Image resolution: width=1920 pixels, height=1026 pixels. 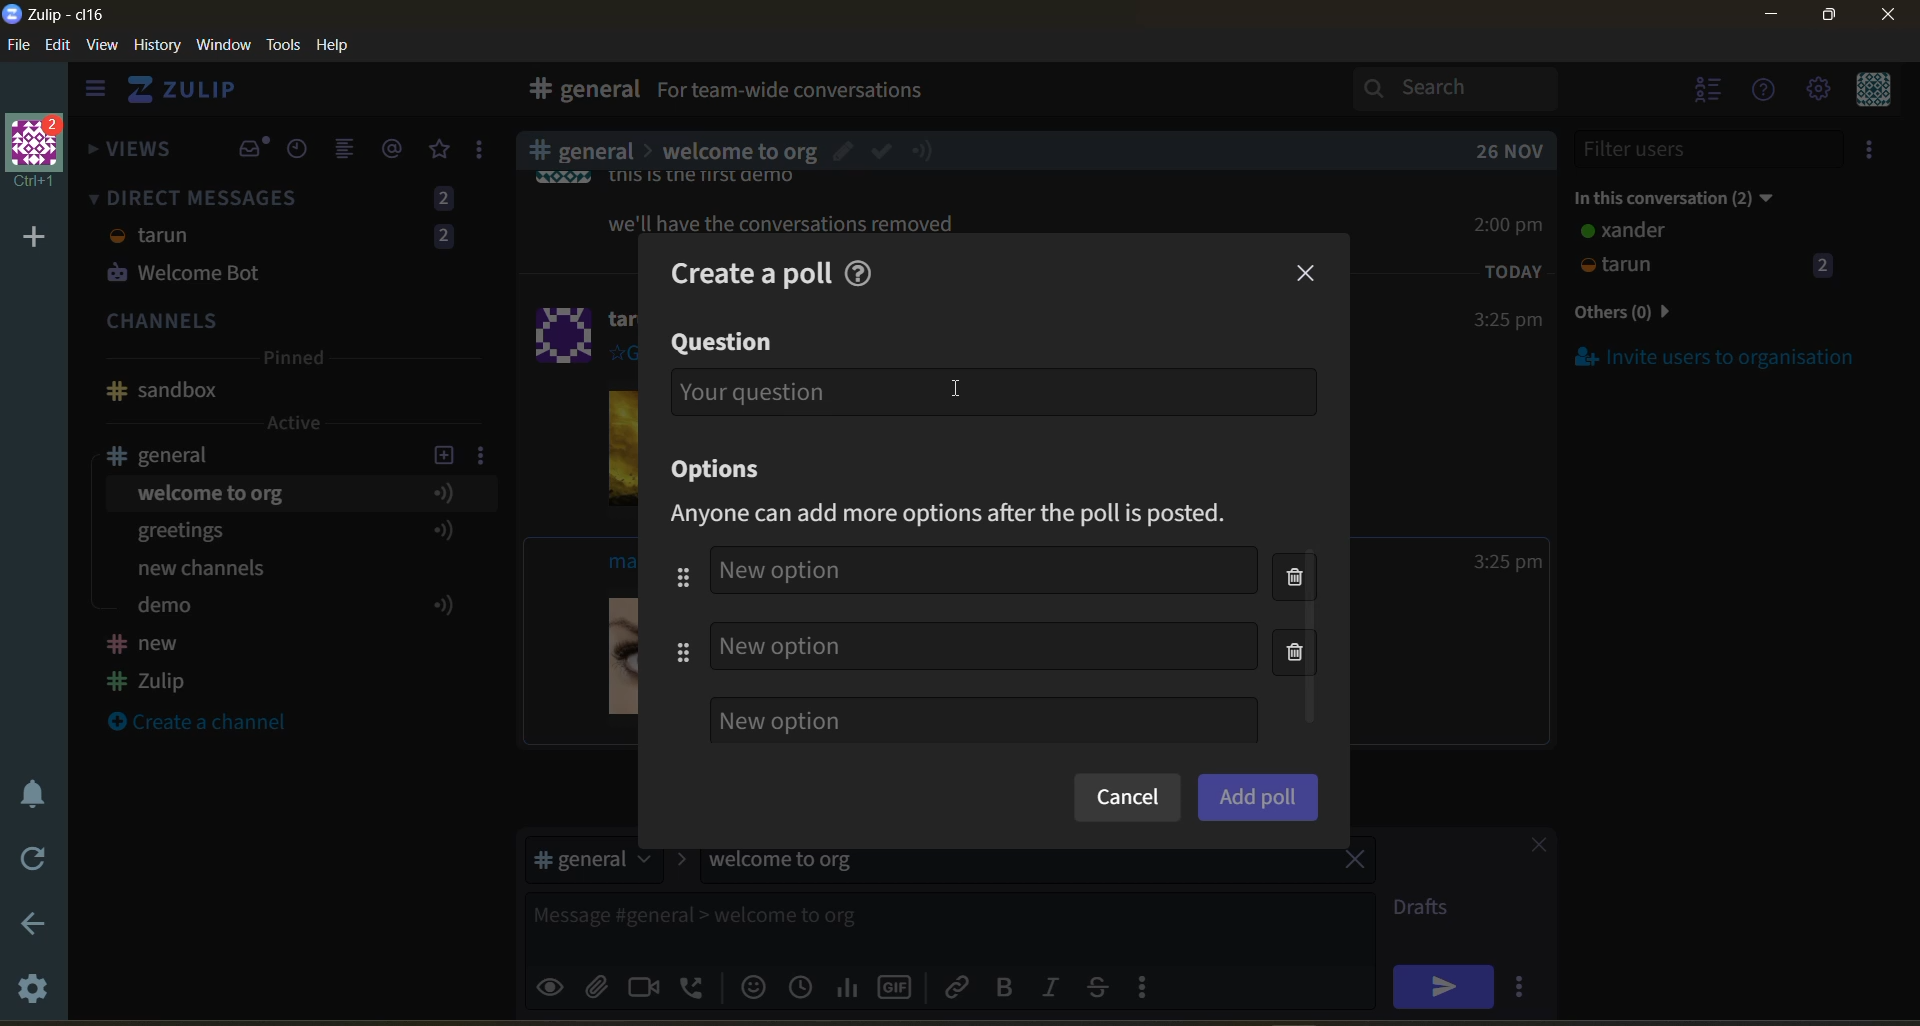 I want to click on close, so click(x=1890, y=21).